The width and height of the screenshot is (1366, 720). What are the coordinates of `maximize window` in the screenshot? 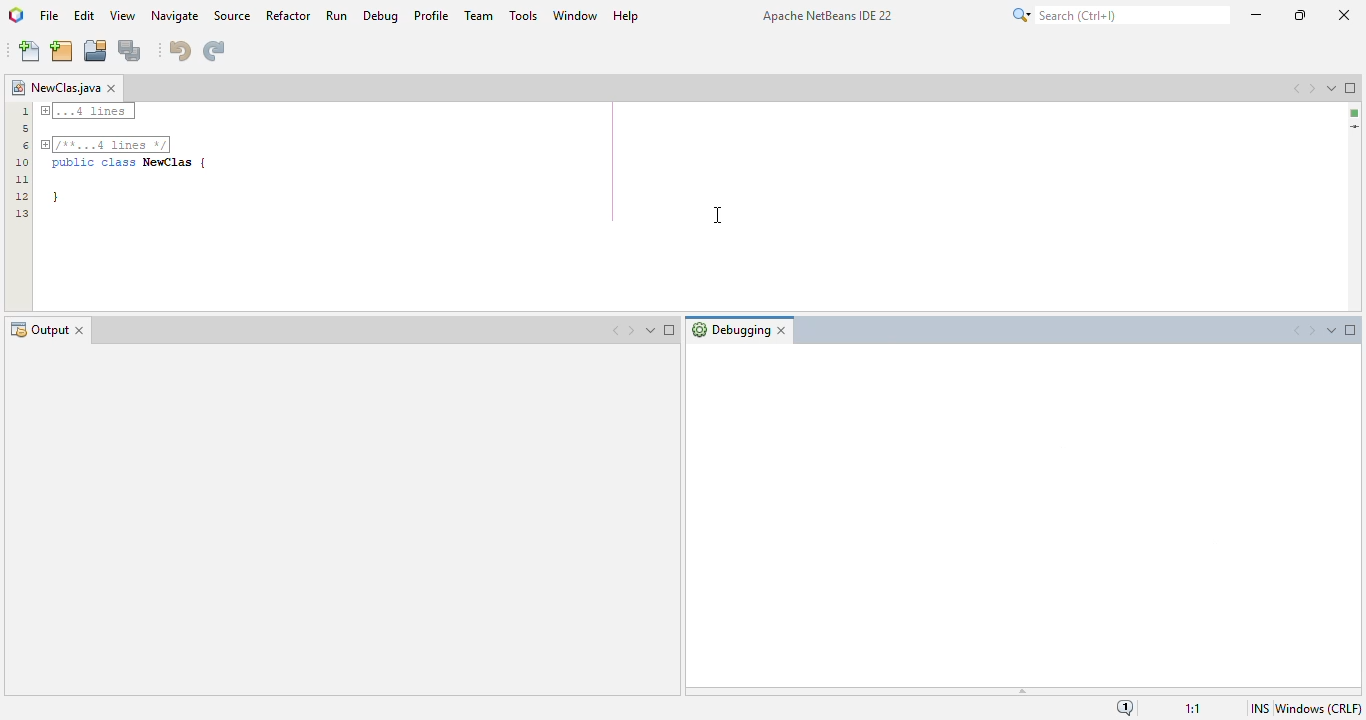 It's located at (1351, 88).